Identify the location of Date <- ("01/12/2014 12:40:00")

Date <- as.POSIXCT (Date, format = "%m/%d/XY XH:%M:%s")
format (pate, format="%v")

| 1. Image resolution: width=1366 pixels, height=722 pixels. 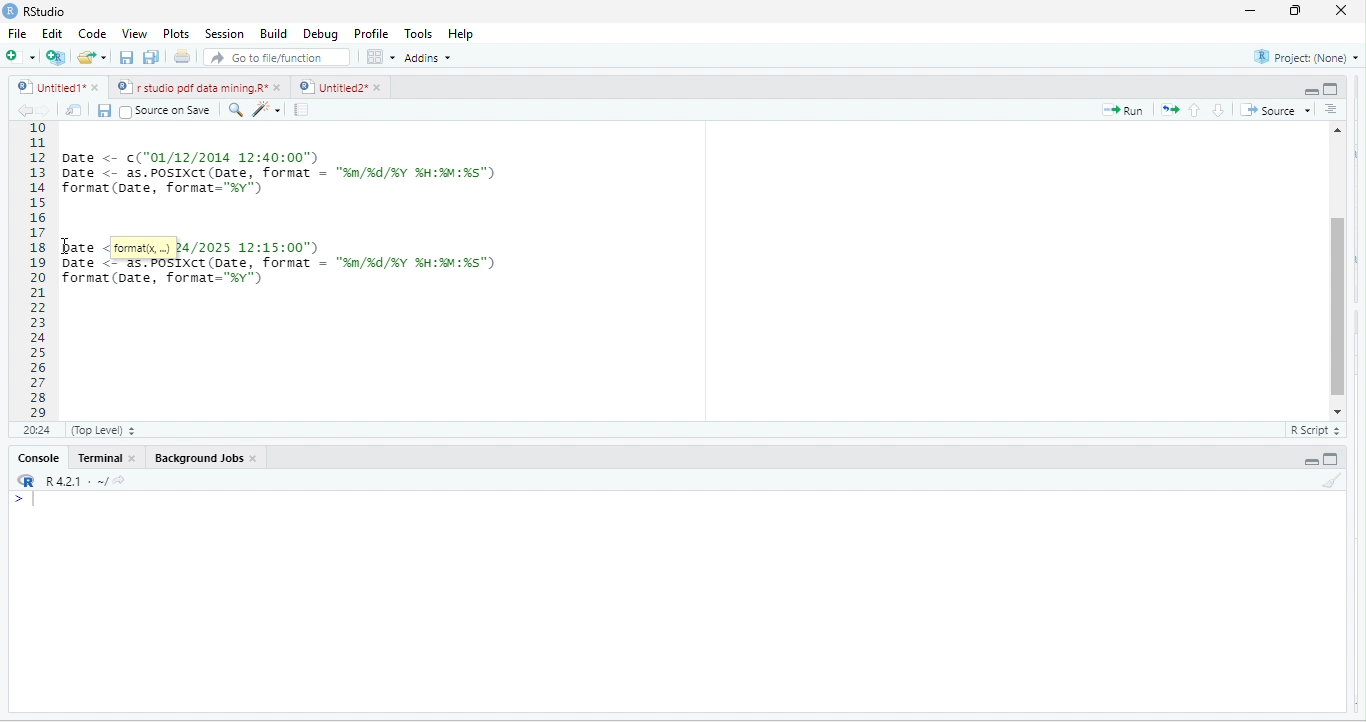
(399, 171).